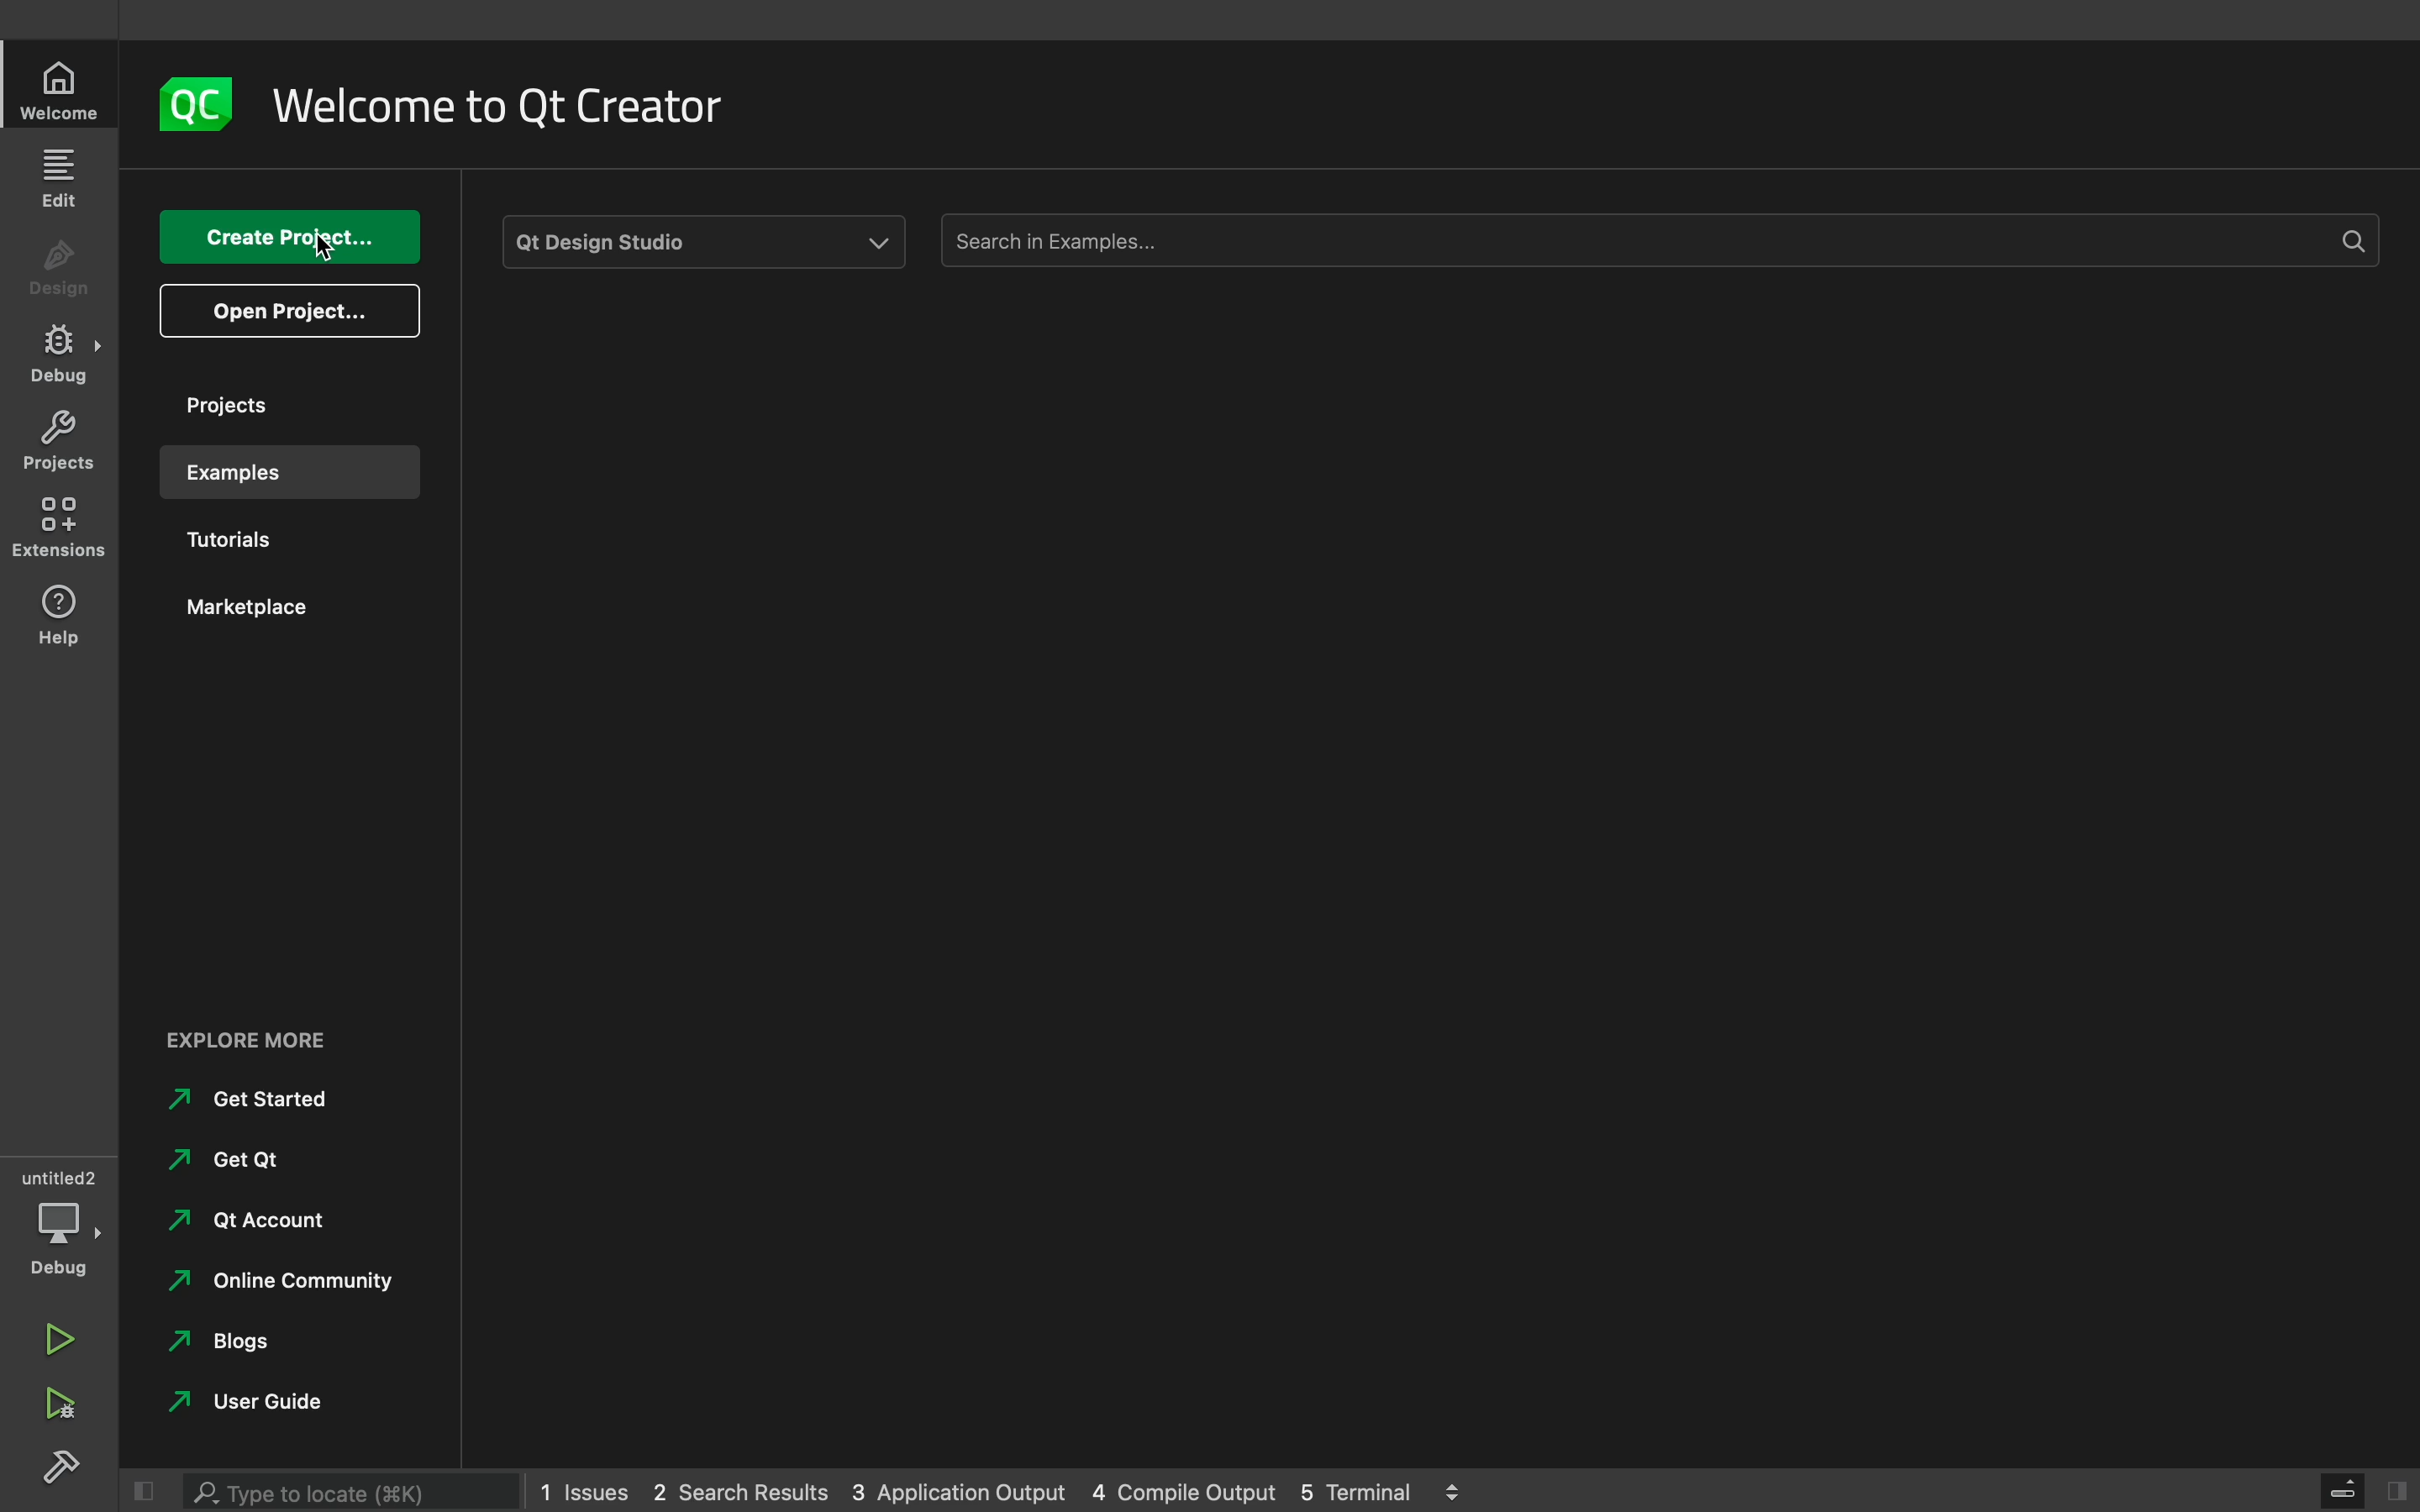  Describe the element at coordinates (60, 1403) in the screenshot. I see `debug and run` at that location.